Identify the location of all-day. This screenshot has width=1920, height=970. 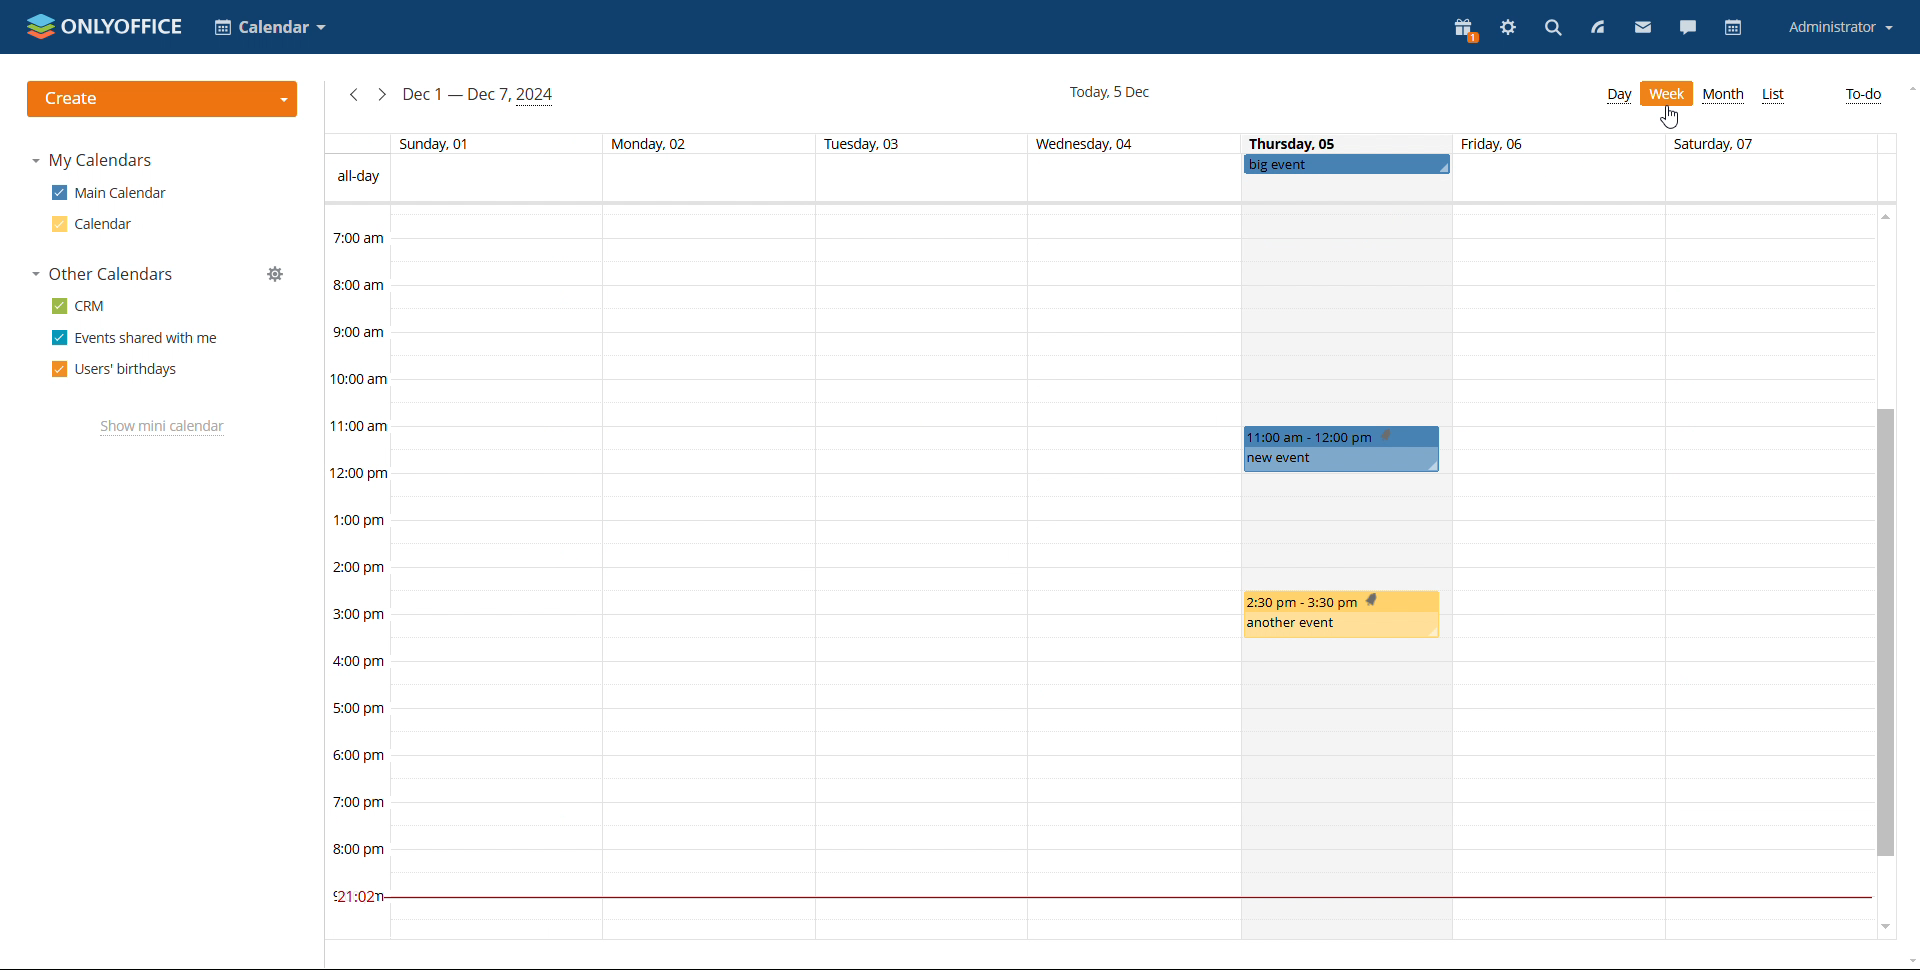
(358, 177).